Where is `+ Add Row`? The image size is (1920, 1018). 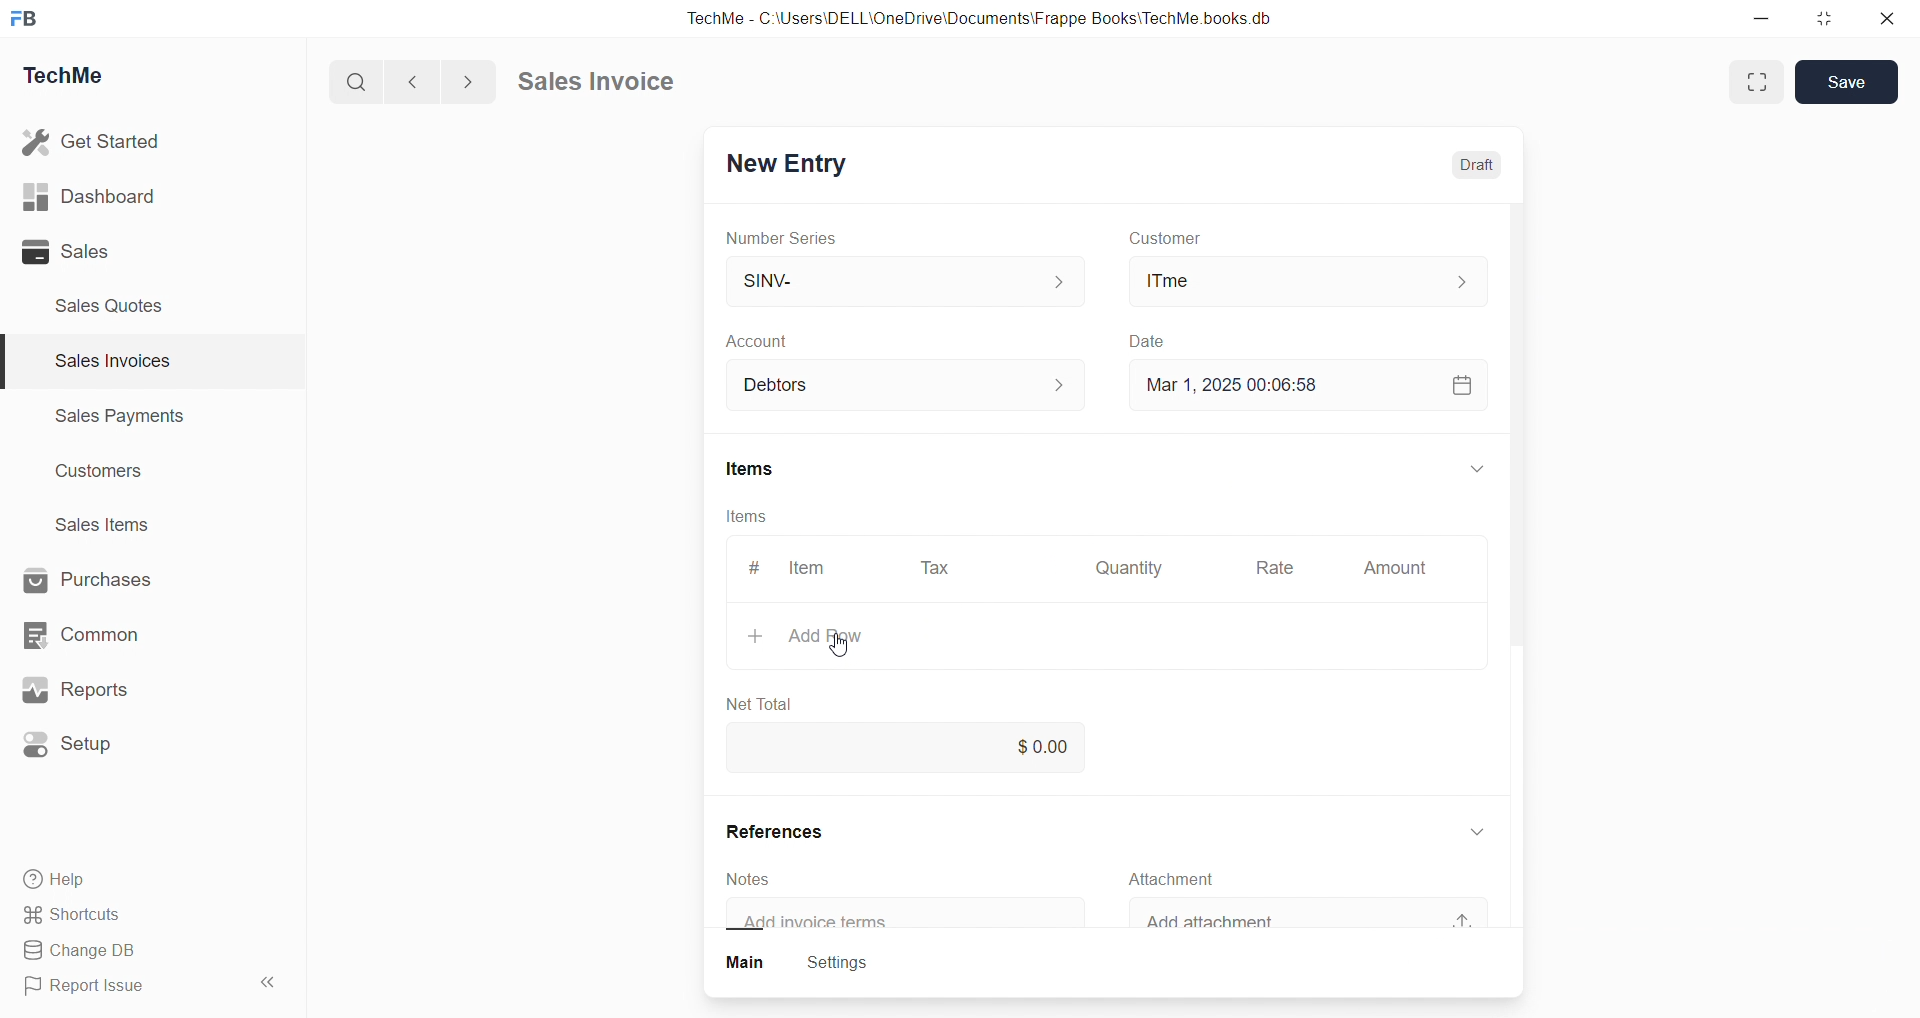 + Add Row is located at coordinates (833, 636).